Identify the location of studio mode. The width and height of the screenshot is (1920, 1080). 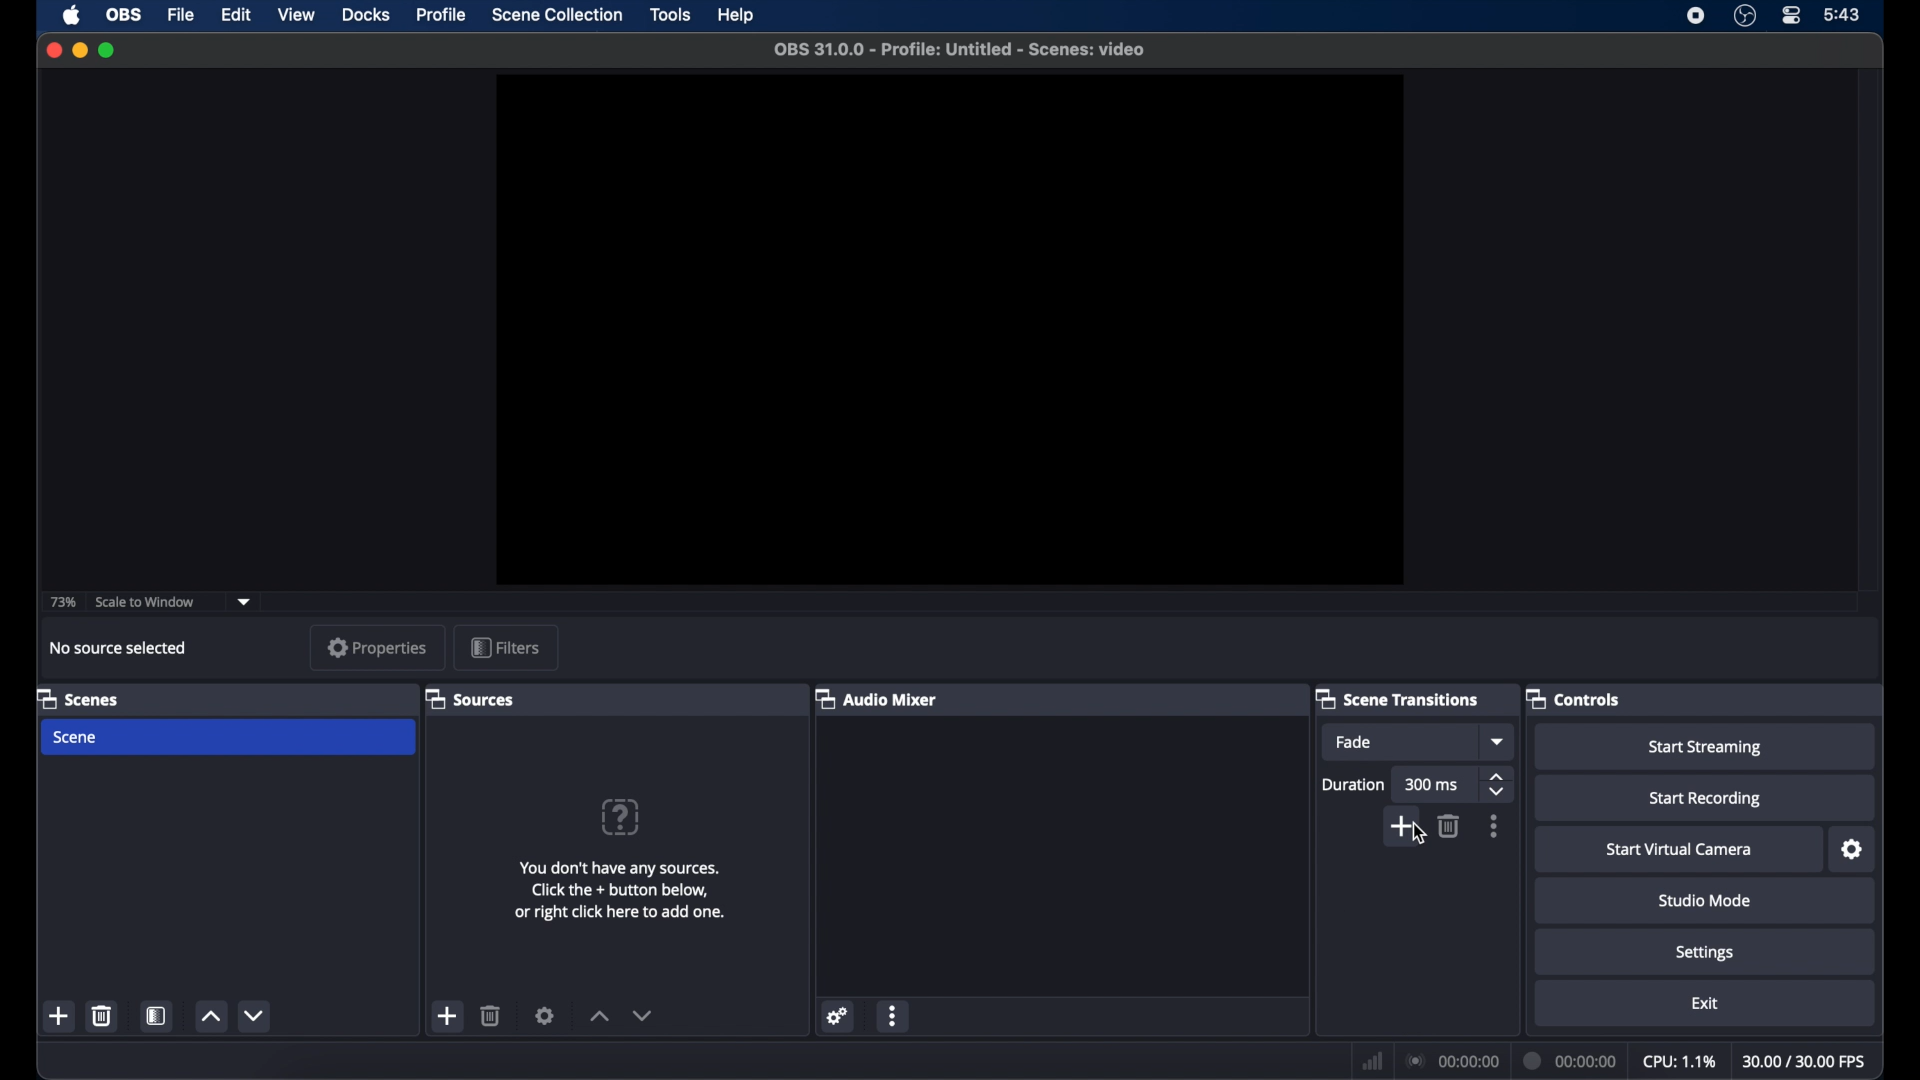
(1705, 901).